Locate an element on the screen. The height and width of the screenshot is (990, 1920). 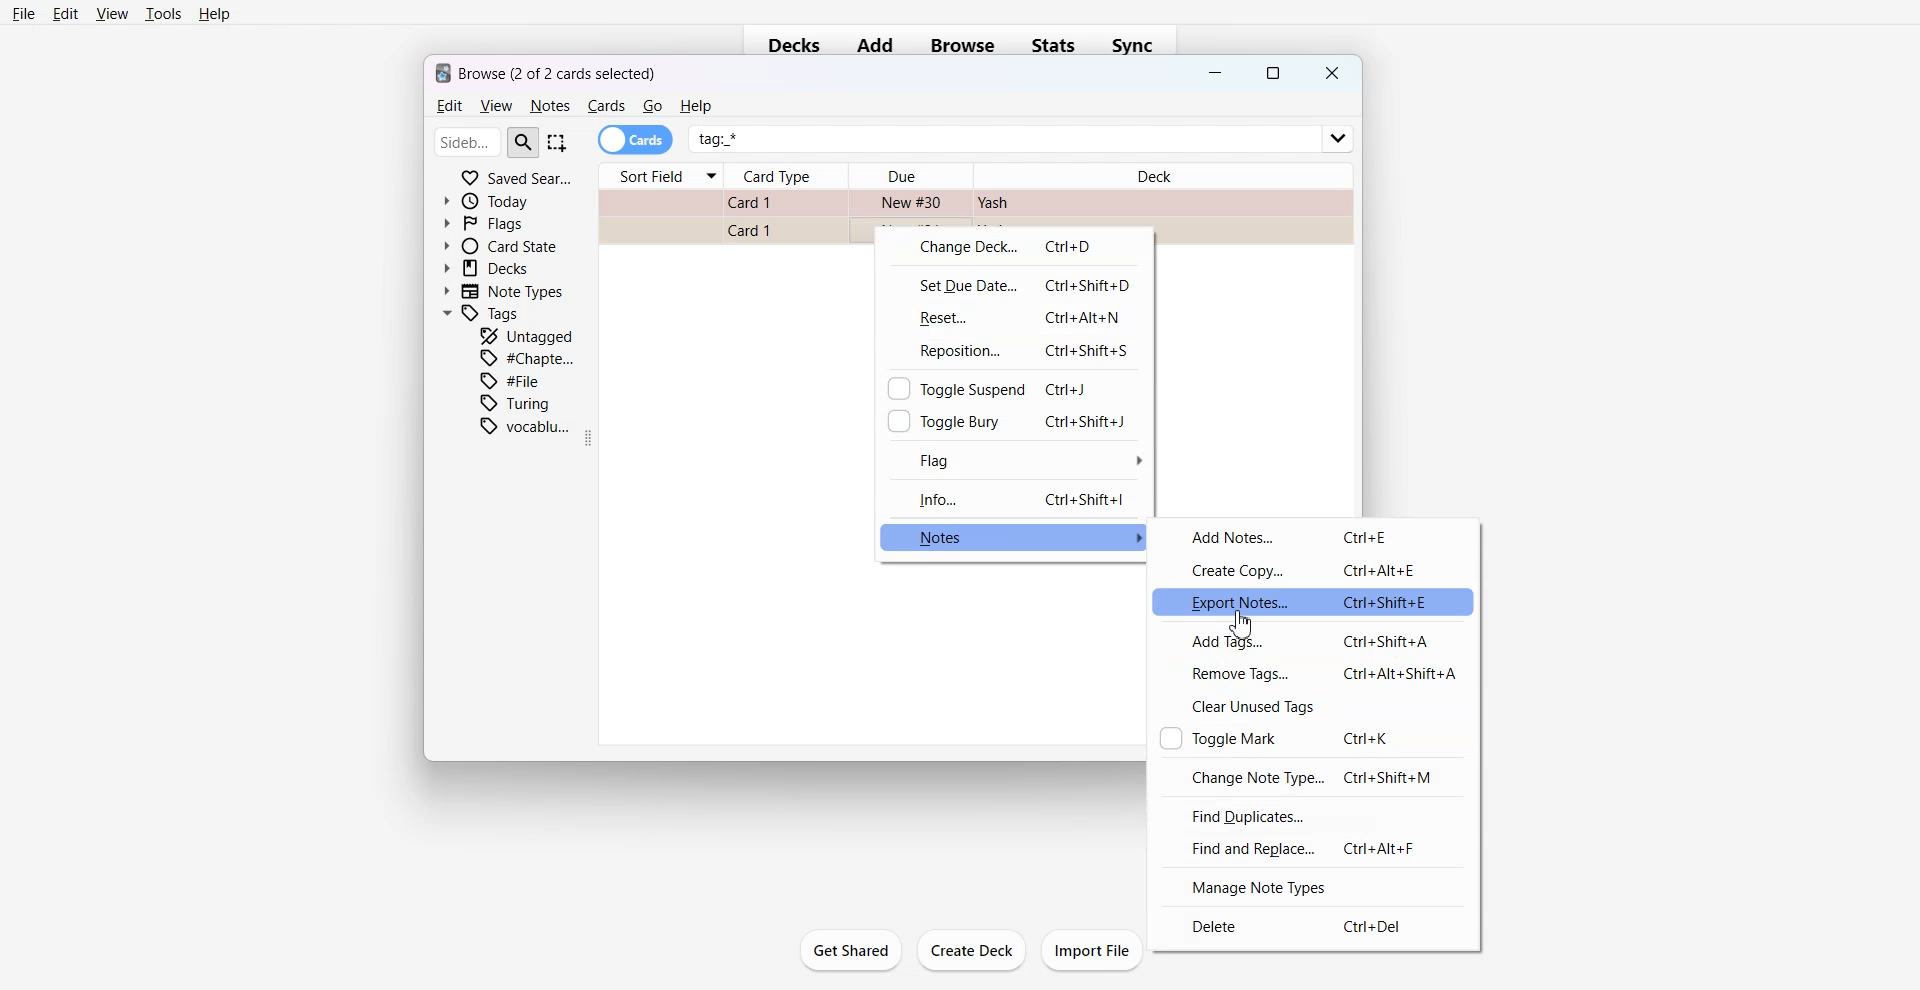
Find Duplicates is located at coordinates (1311, 814).